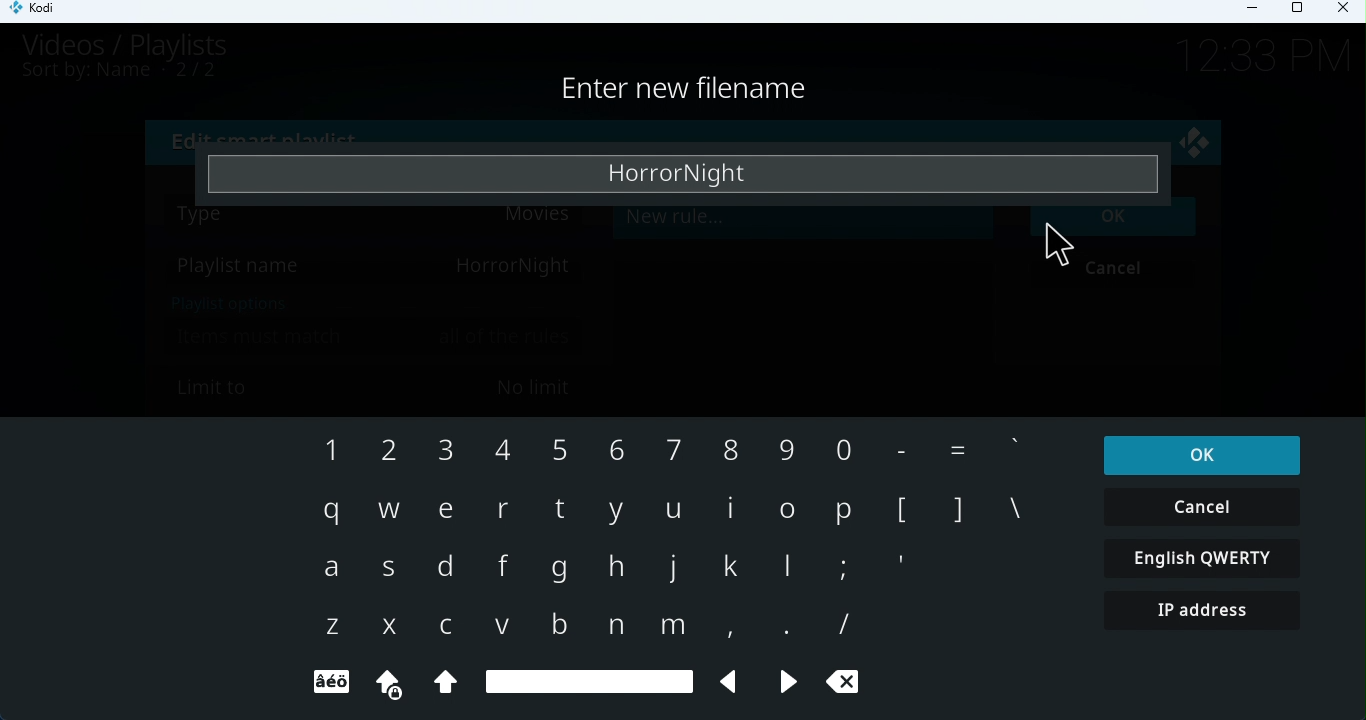 This screenshot has height=720, width=1366. I want to click on English QWERTY, so click(1204, 557).